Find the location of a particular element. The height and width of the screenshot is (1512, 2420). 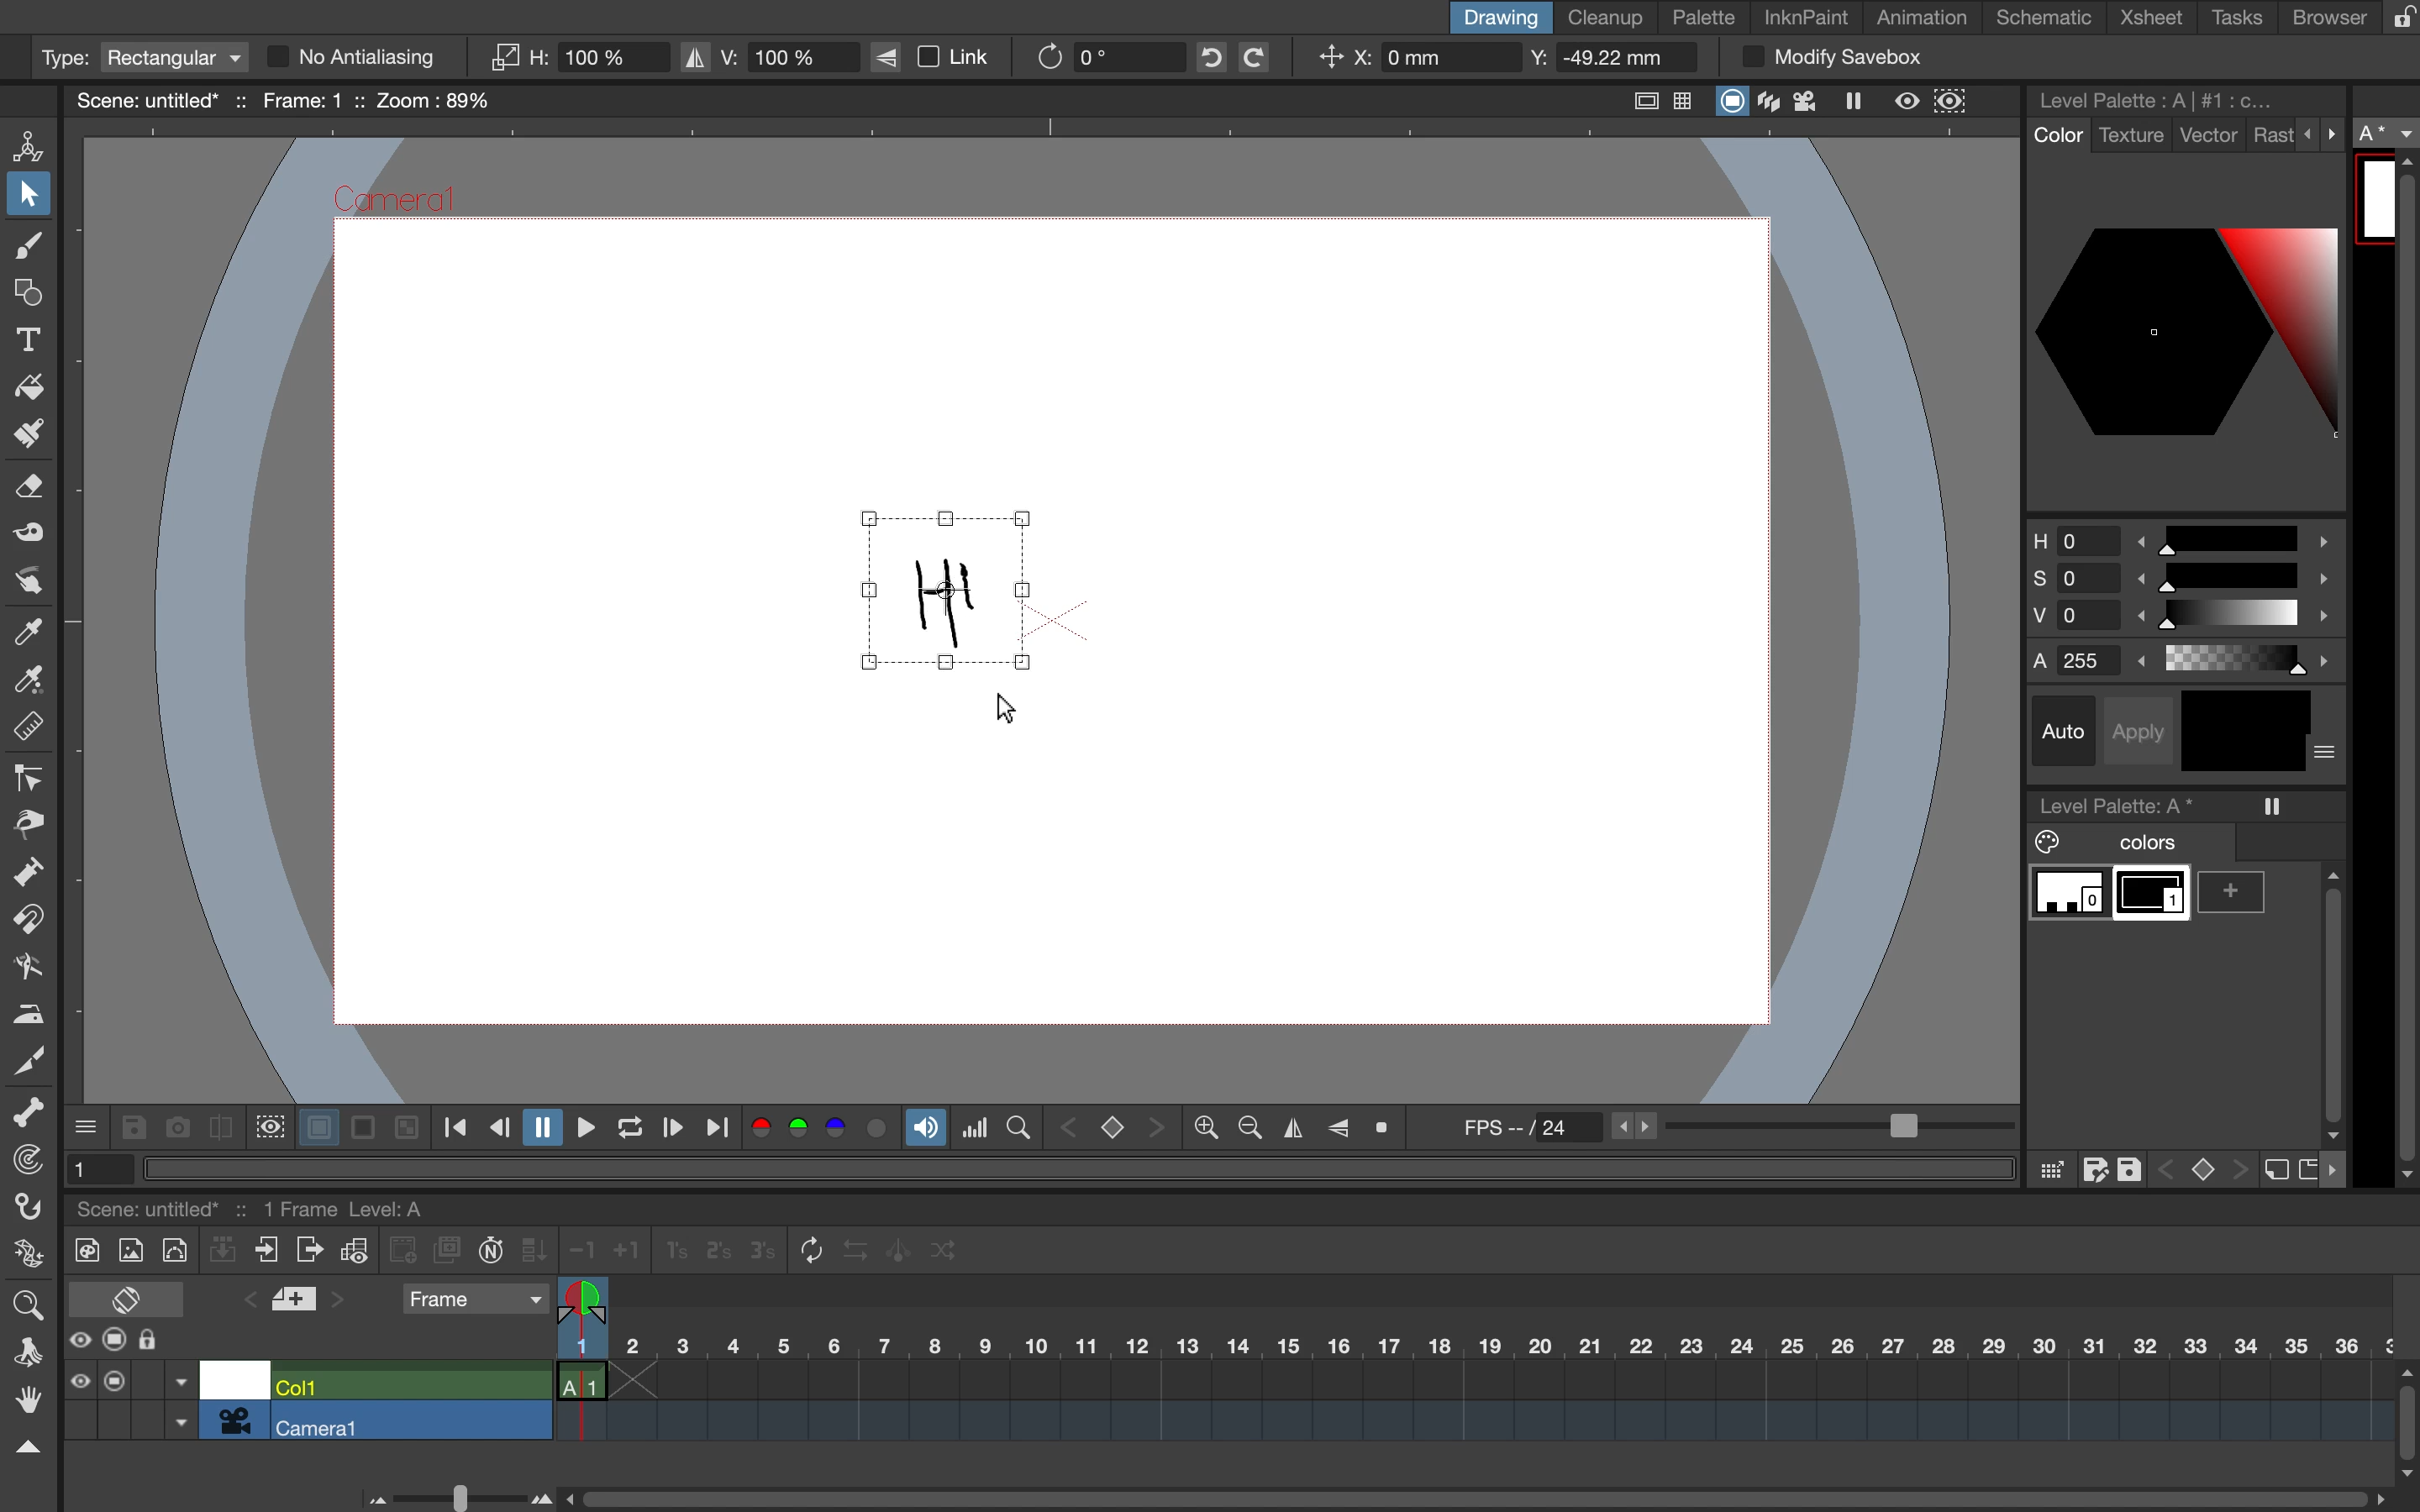

brightness is located at coordinates (2188, 620).